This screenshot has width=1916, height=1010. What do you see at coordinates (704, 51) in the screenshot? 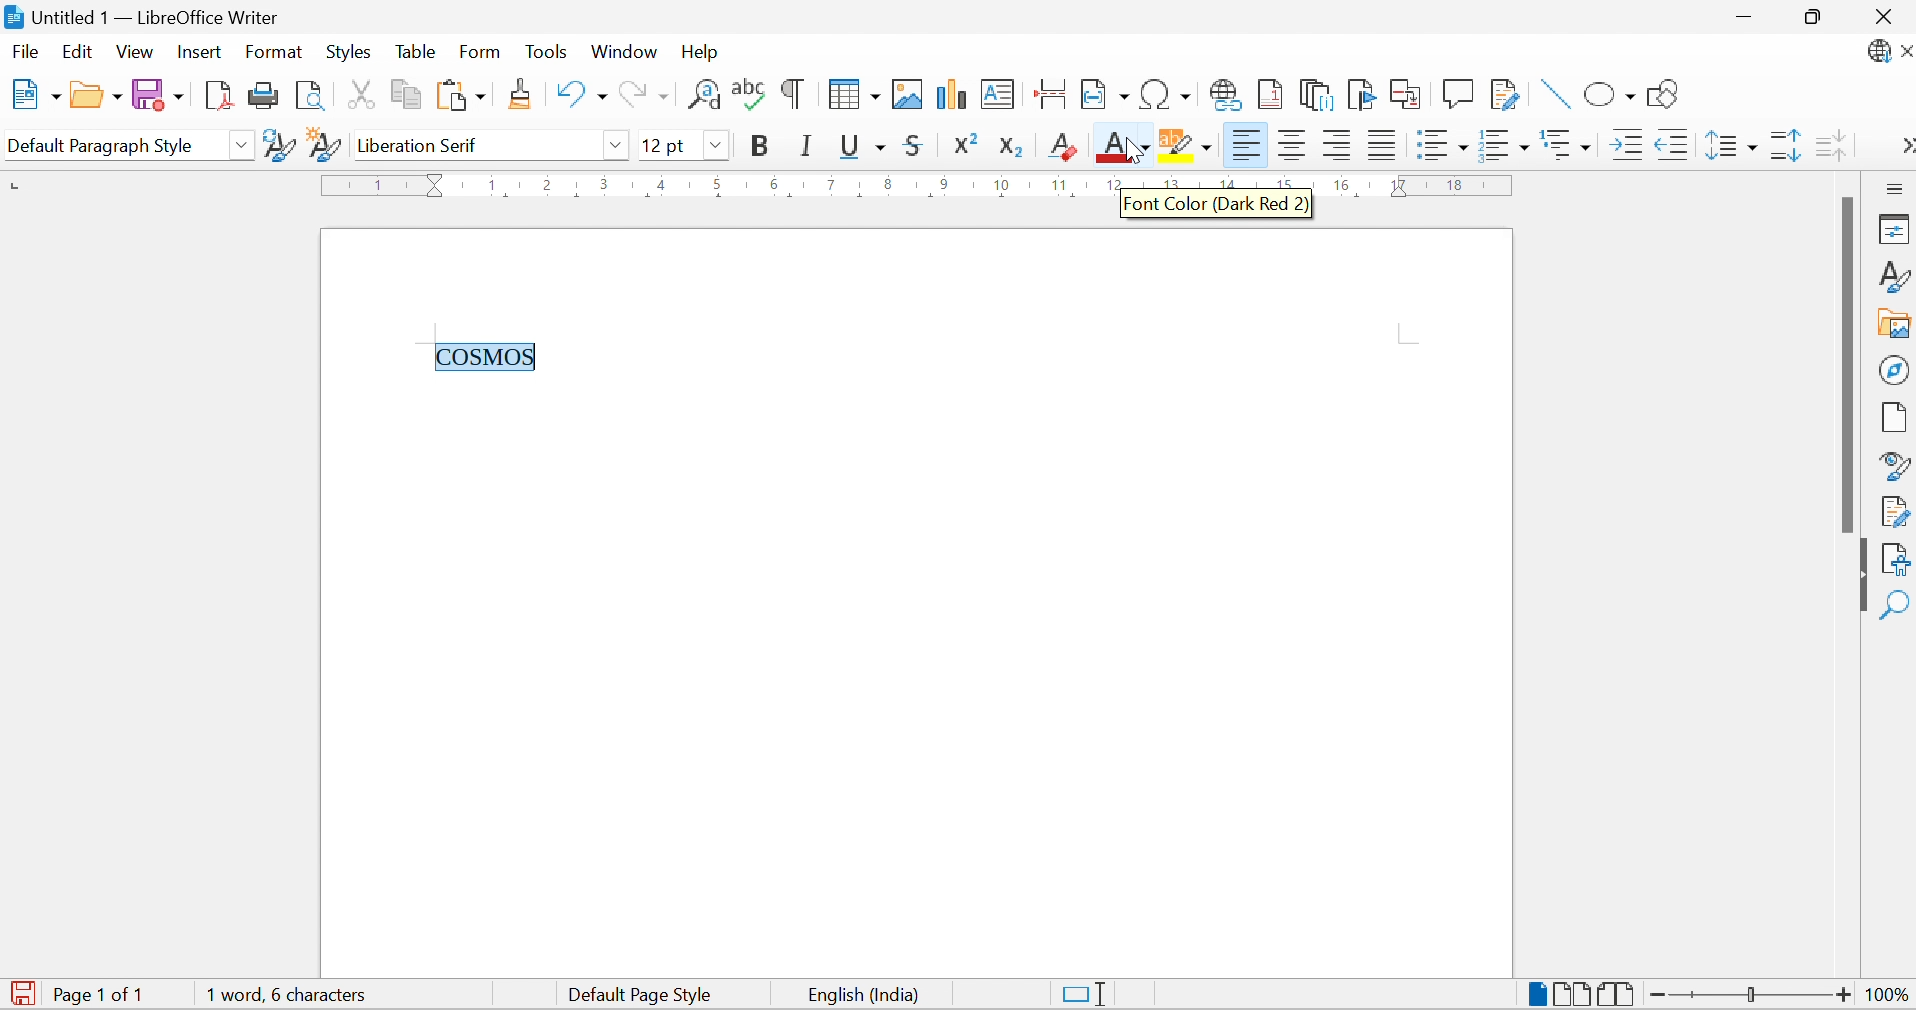
I see `Help` at bounding box center [704, 51].